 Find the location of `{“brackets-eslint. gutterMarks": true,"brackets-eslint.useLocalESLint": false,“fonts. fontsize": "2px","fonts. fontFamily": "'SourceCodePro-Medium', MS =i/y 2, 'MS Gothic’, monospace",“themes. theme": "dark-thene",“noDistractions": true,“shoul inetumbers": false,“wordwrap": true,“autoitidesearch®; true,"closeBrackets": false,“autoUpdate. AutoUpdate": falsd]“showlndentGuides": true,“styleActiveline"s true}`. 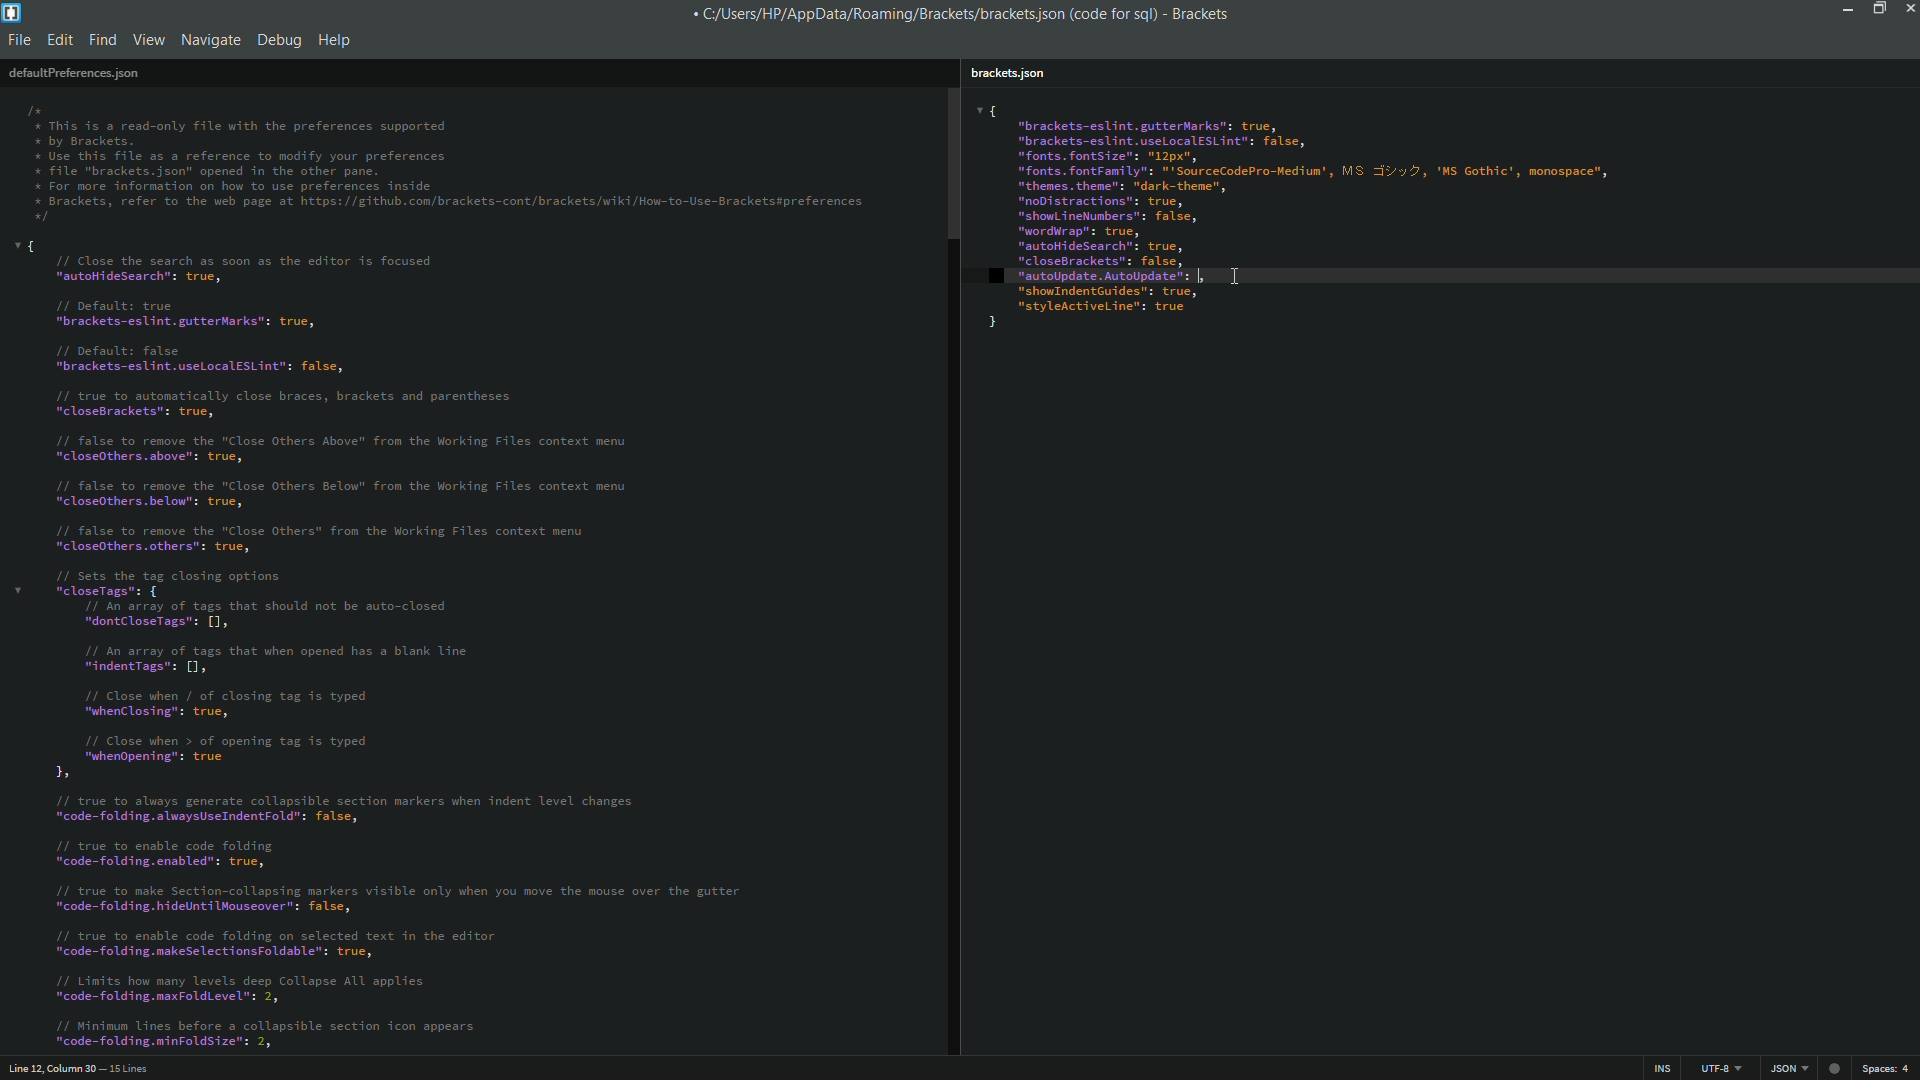

{“brackets-eslint. gutterMarks": true,"brackets-eslint.useLocalESLint": false,“fonts. fontsize": "2px","fonts. fontFamily": "'SourceCodePro-Medium', MS =i/y 2, 'MS Gothic’, monospace",“themes. theme": "dark-thene",“noDistractions": true,“shoul inetumbers": false,“wordwrap": true,“autoitidesearch®; true,"closeBrackets": false,“autoUpdate. AutoUpdate": falsd]“showlndentGuides": true,“styleActiveline"s true} is located at coordinates (1441, 214).